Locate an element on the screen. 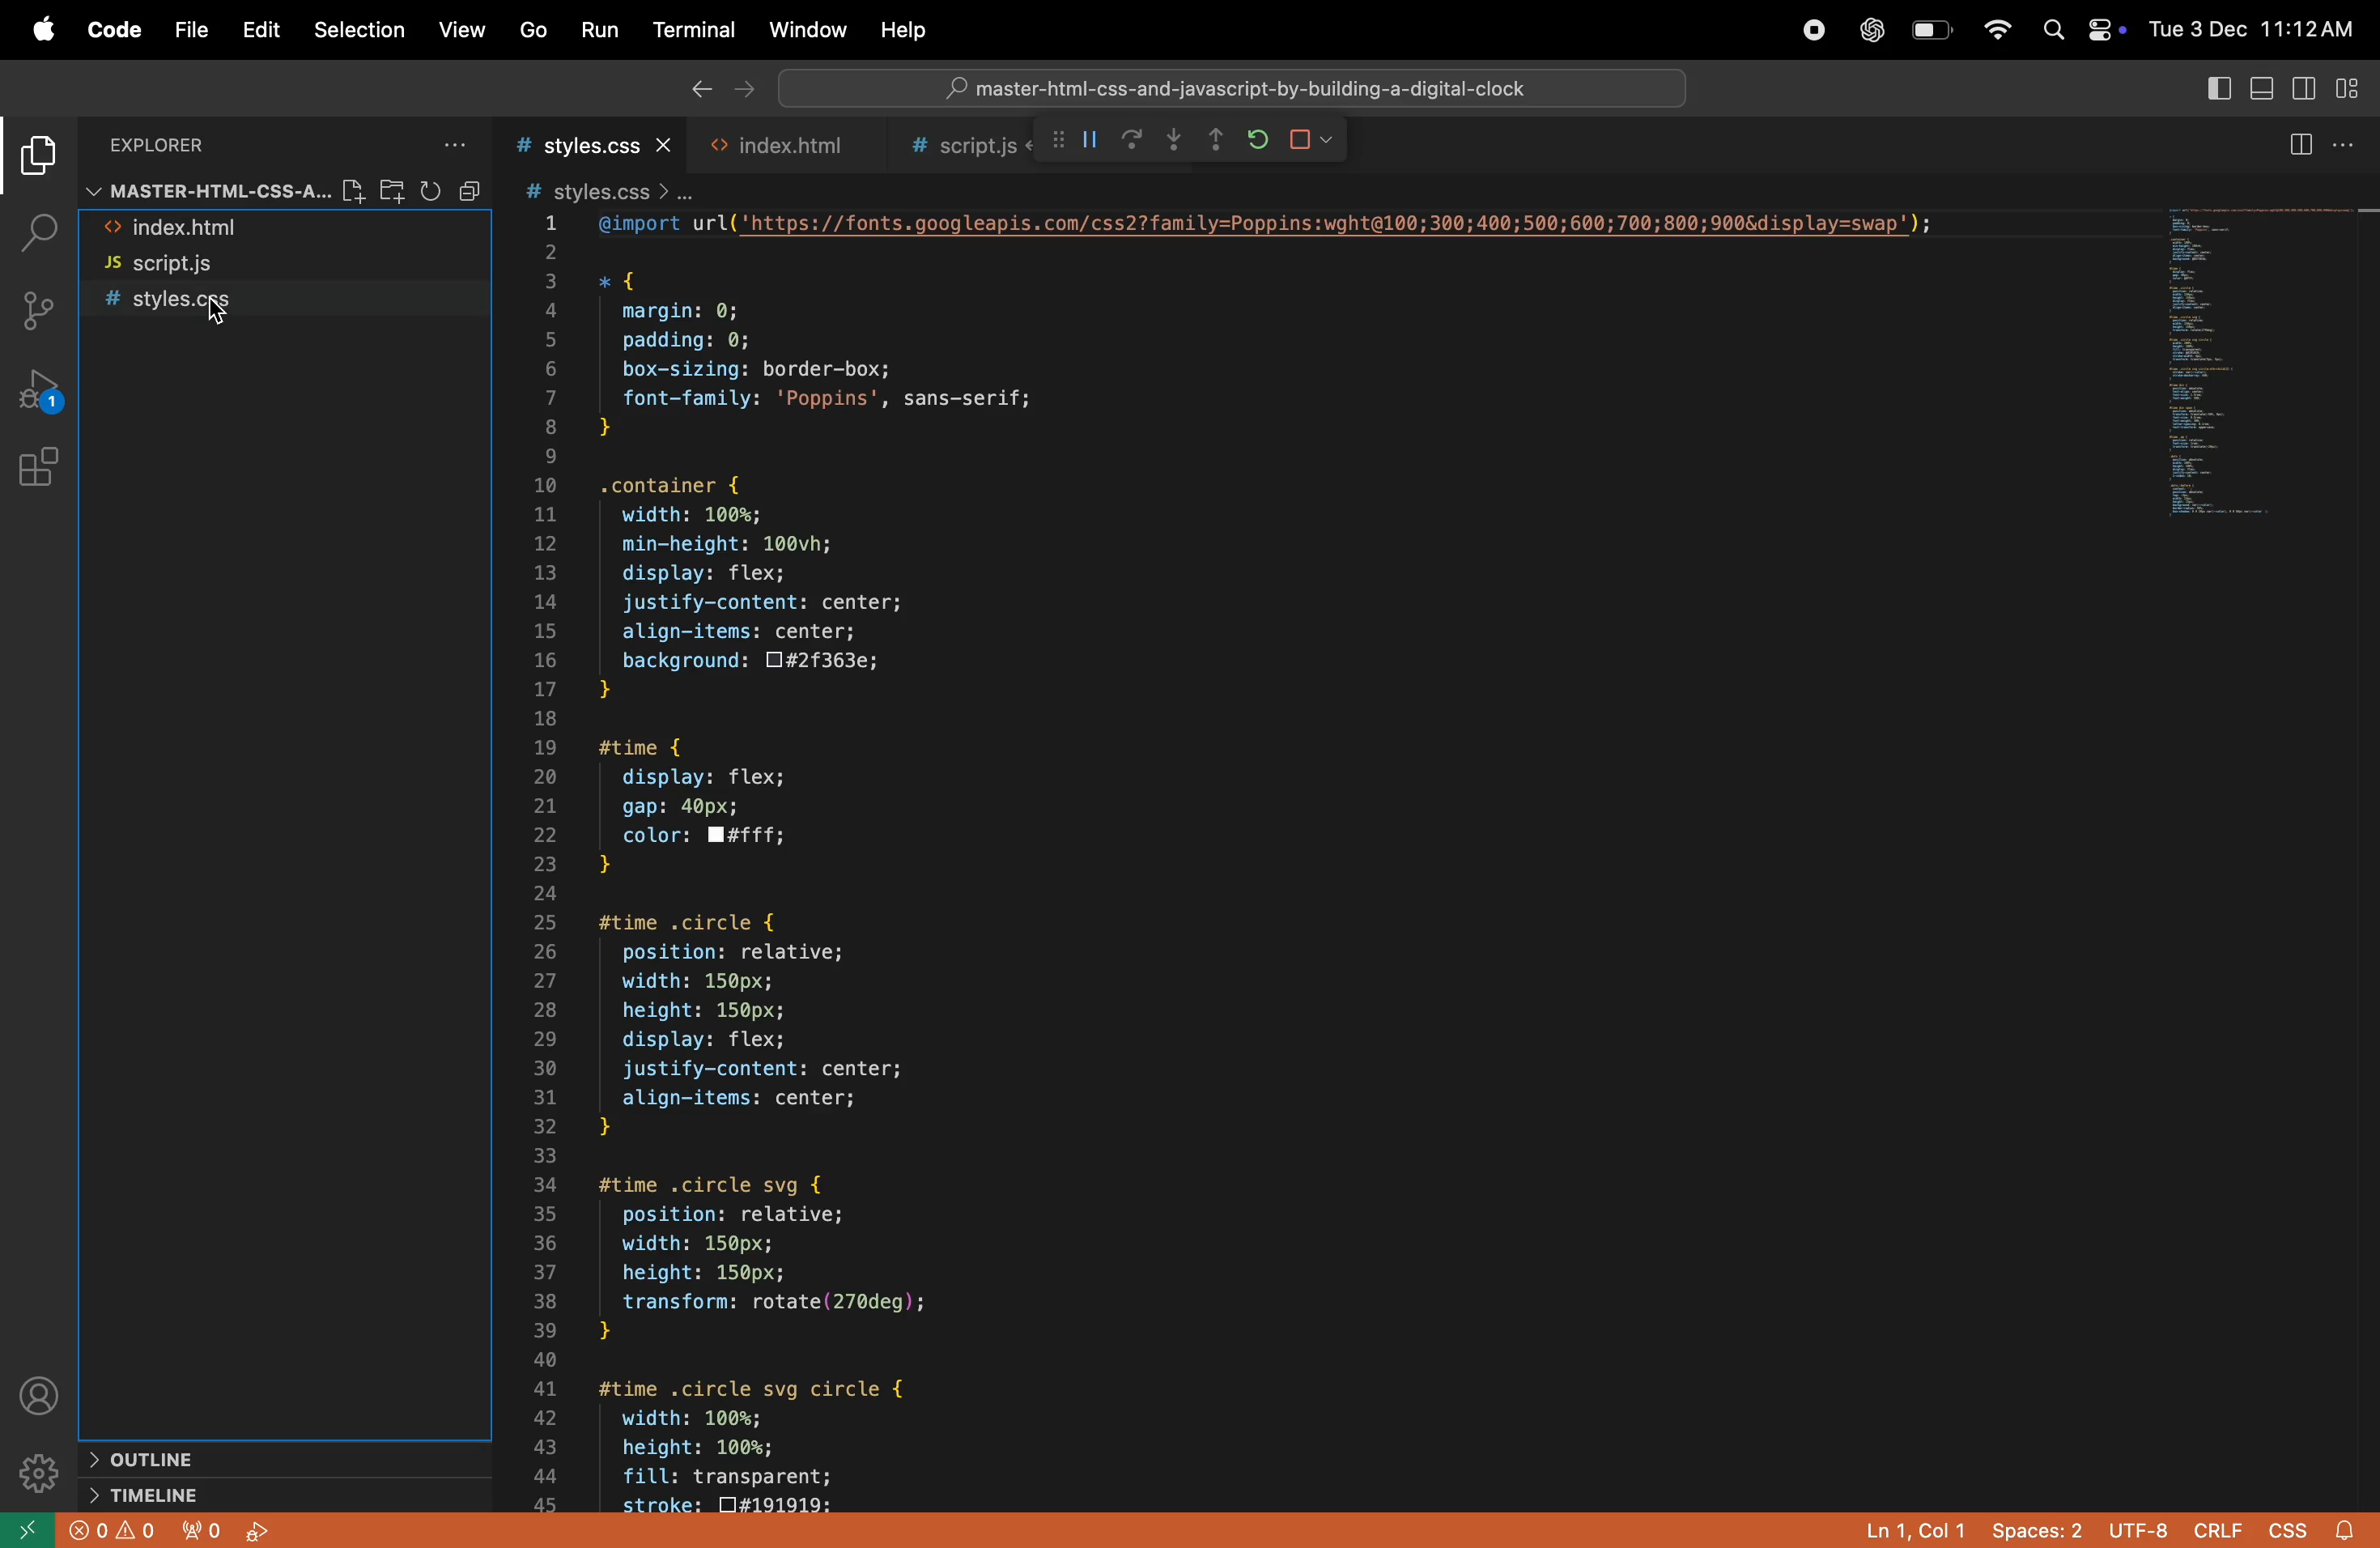  stop is located at coordinates (1315, 139).